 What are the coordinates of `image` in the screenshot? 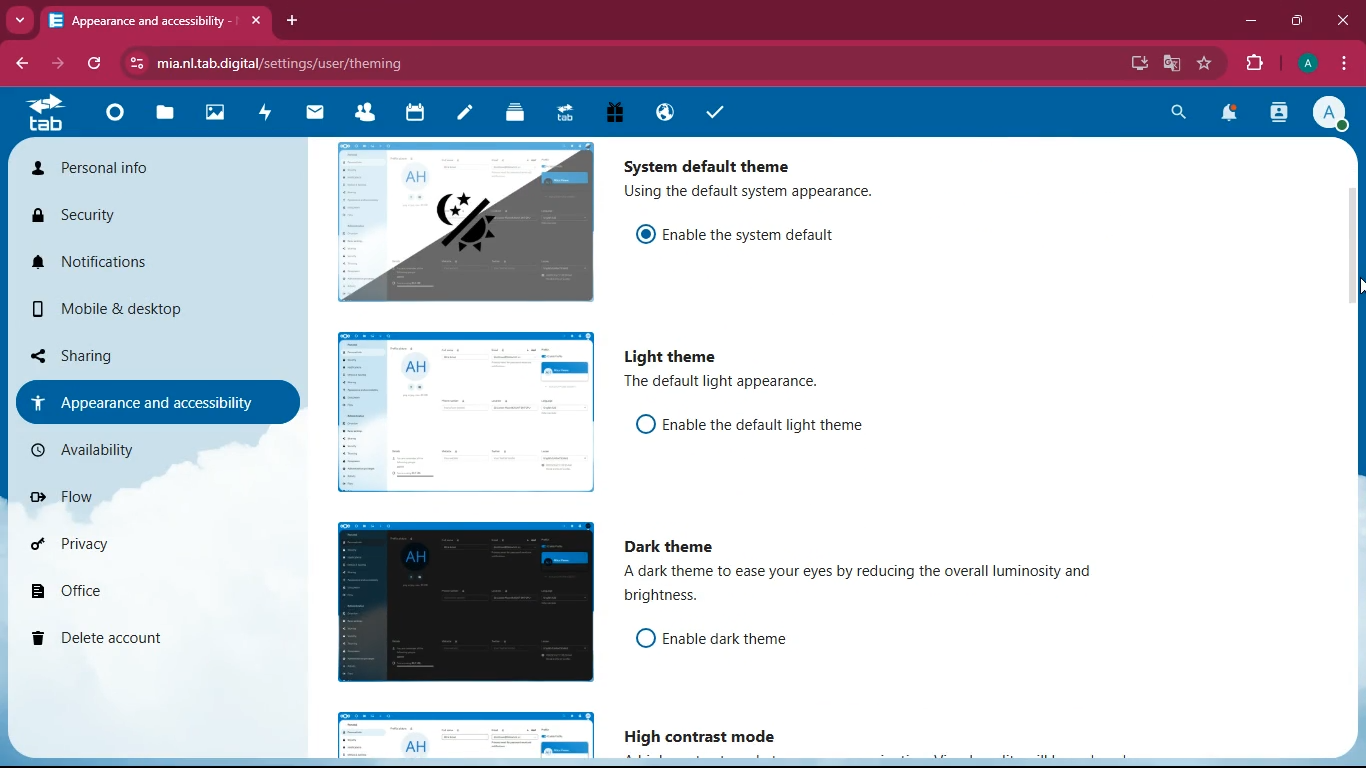 It's located at (461, 601).